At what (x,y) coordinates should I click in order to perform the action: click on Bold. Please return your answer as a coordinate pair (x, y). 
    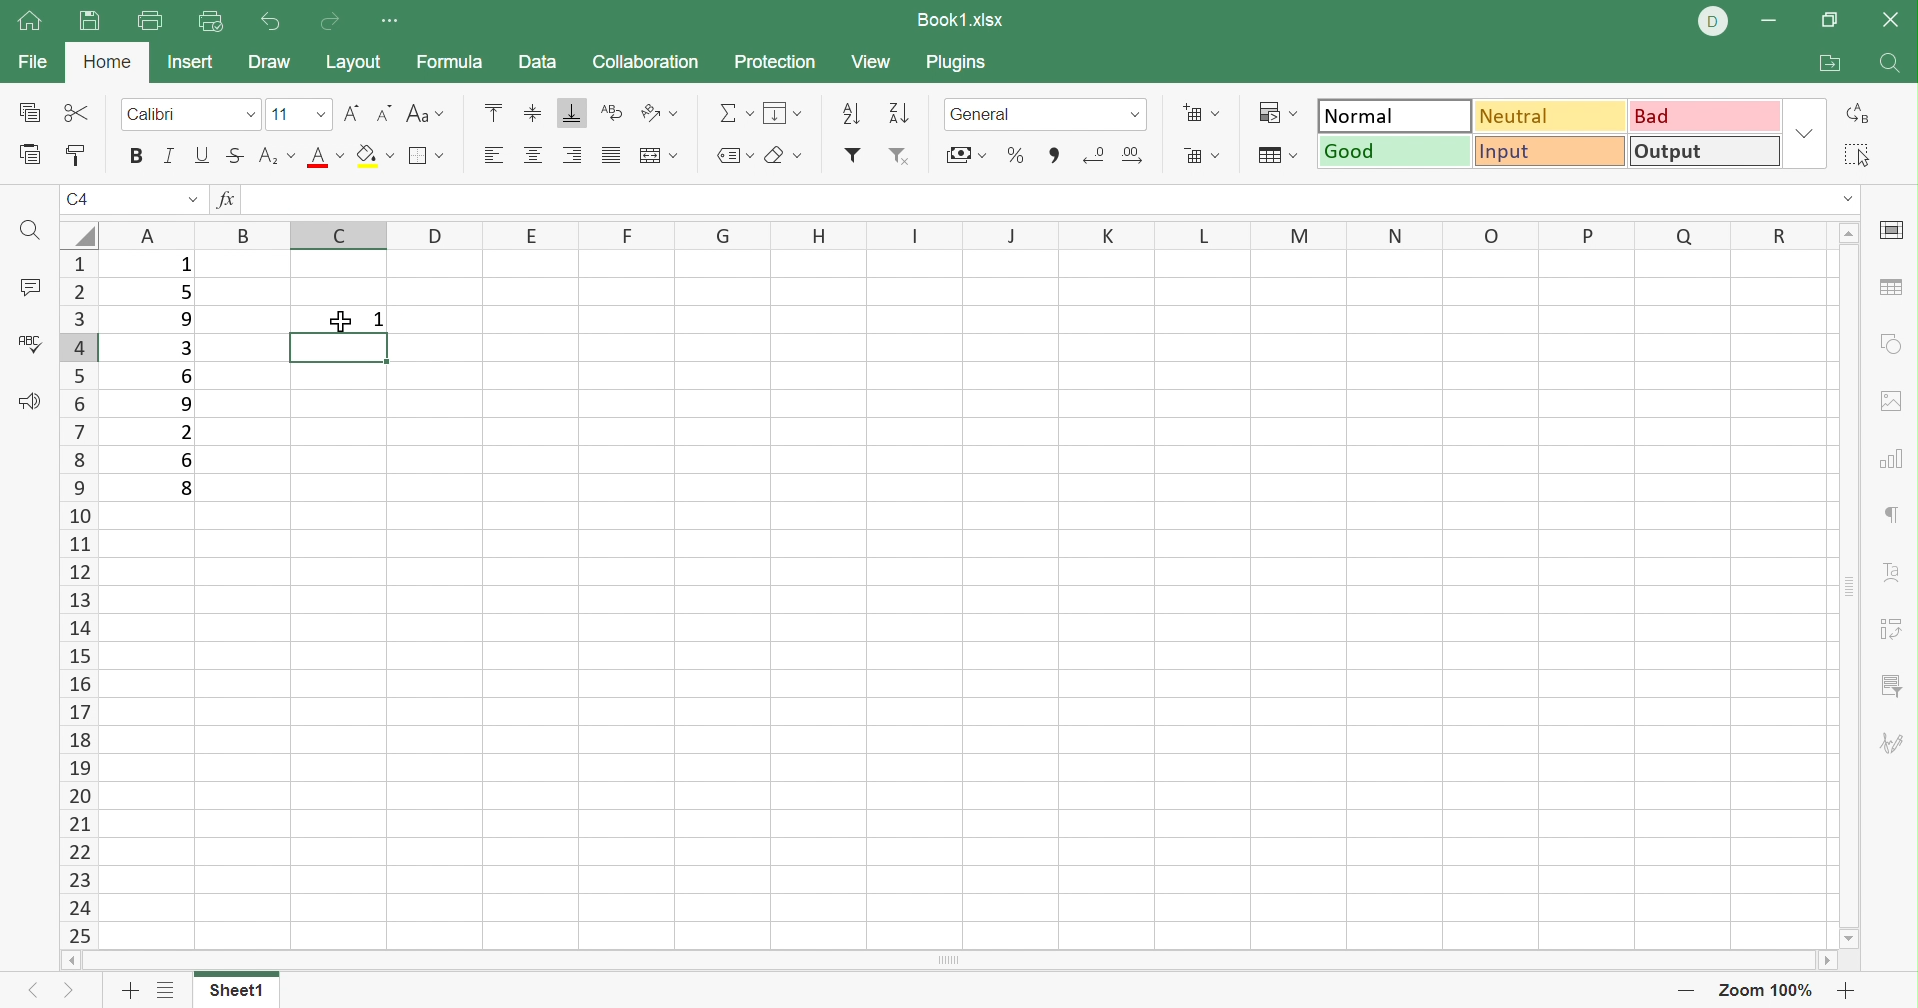
    Looking at the image, I should click on (140, 157).